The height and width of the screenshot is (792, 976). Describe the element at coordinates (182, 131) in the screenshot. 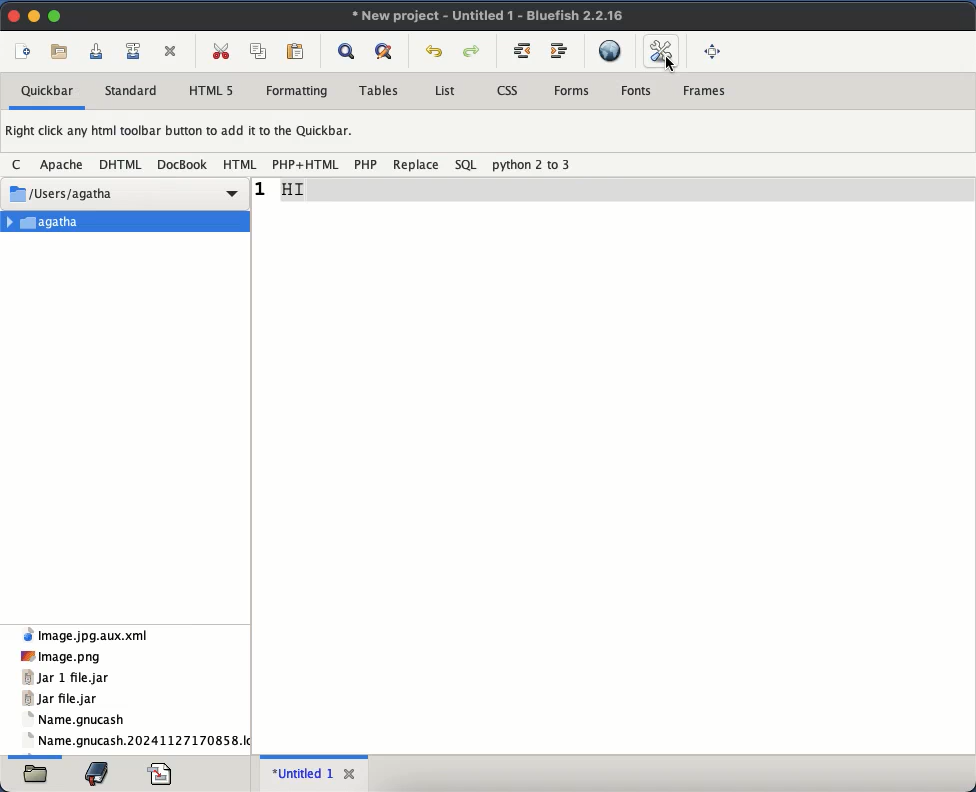

I see `right click any html toolbar button to add it to the quickbar` at that location.